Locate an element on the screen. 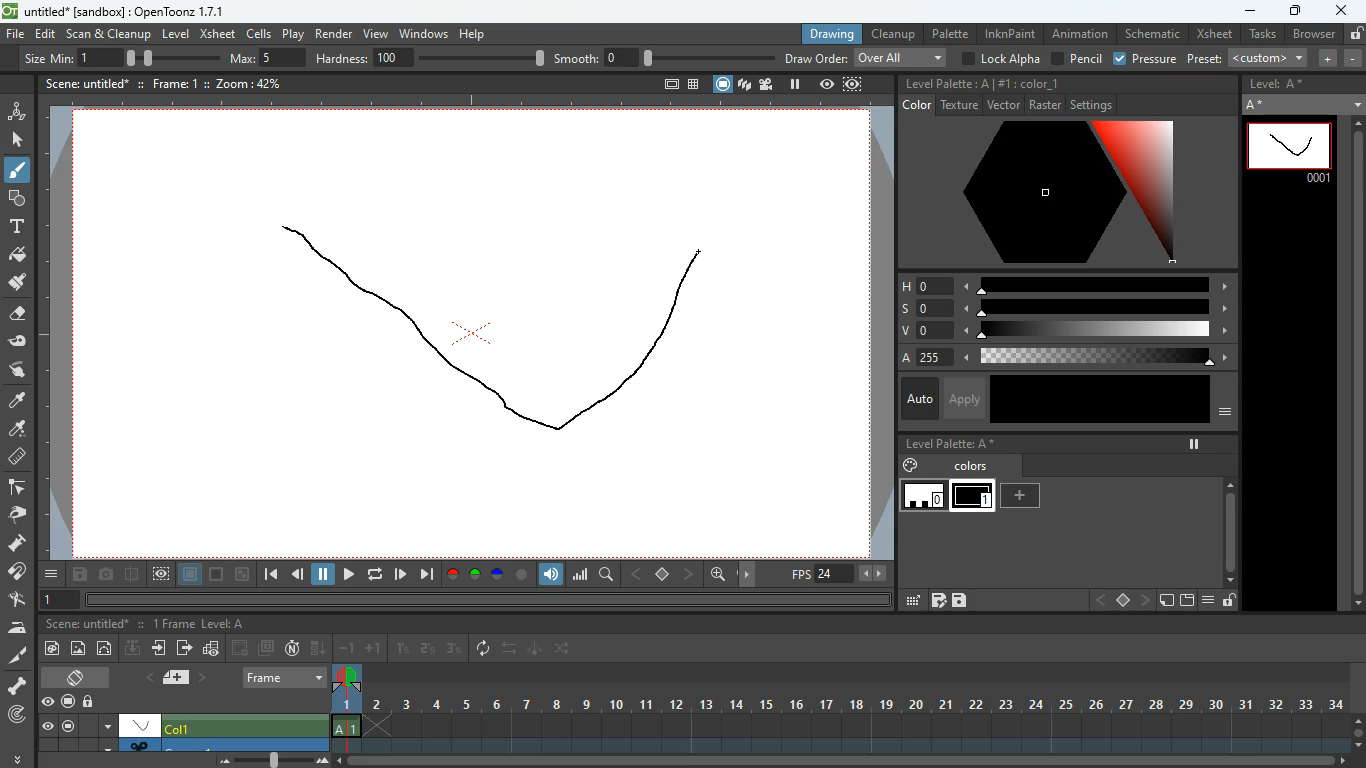 This screenshot has width=1366, height=768. frame is located at coordinates (286, 677).